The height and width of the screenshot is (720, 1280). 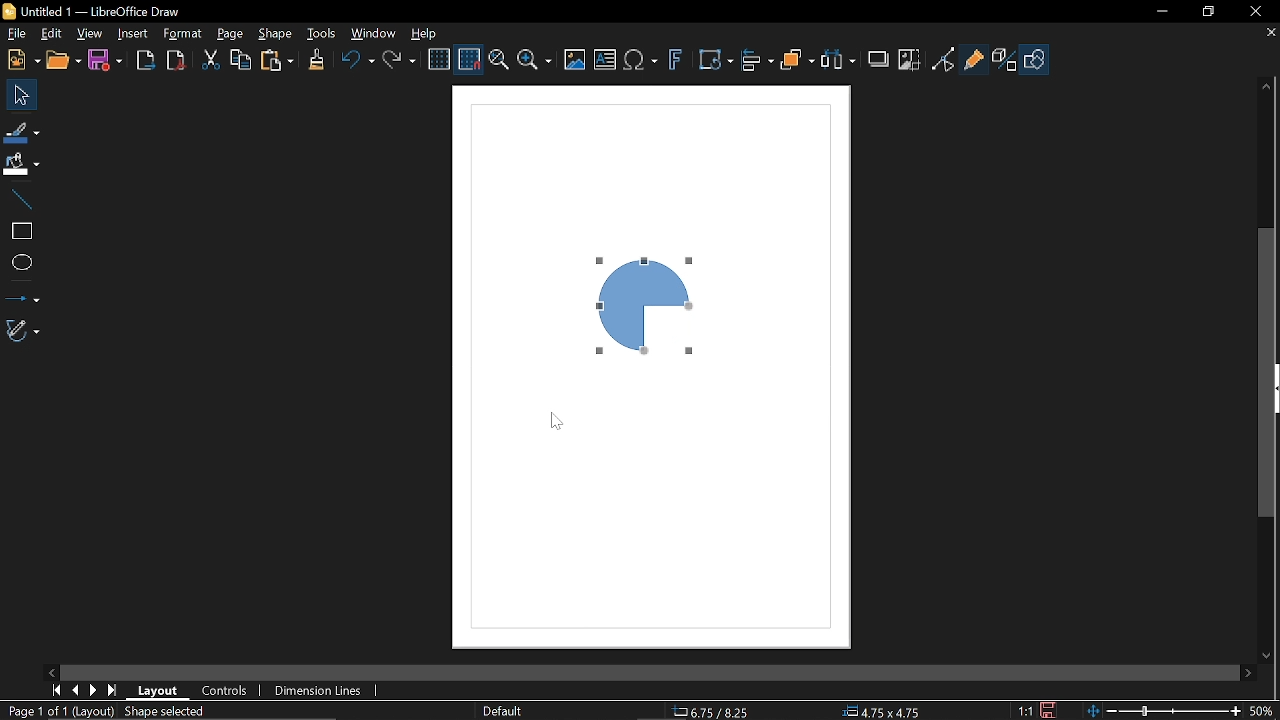 I want to click on Restore down, so click(x=1207, y=10).